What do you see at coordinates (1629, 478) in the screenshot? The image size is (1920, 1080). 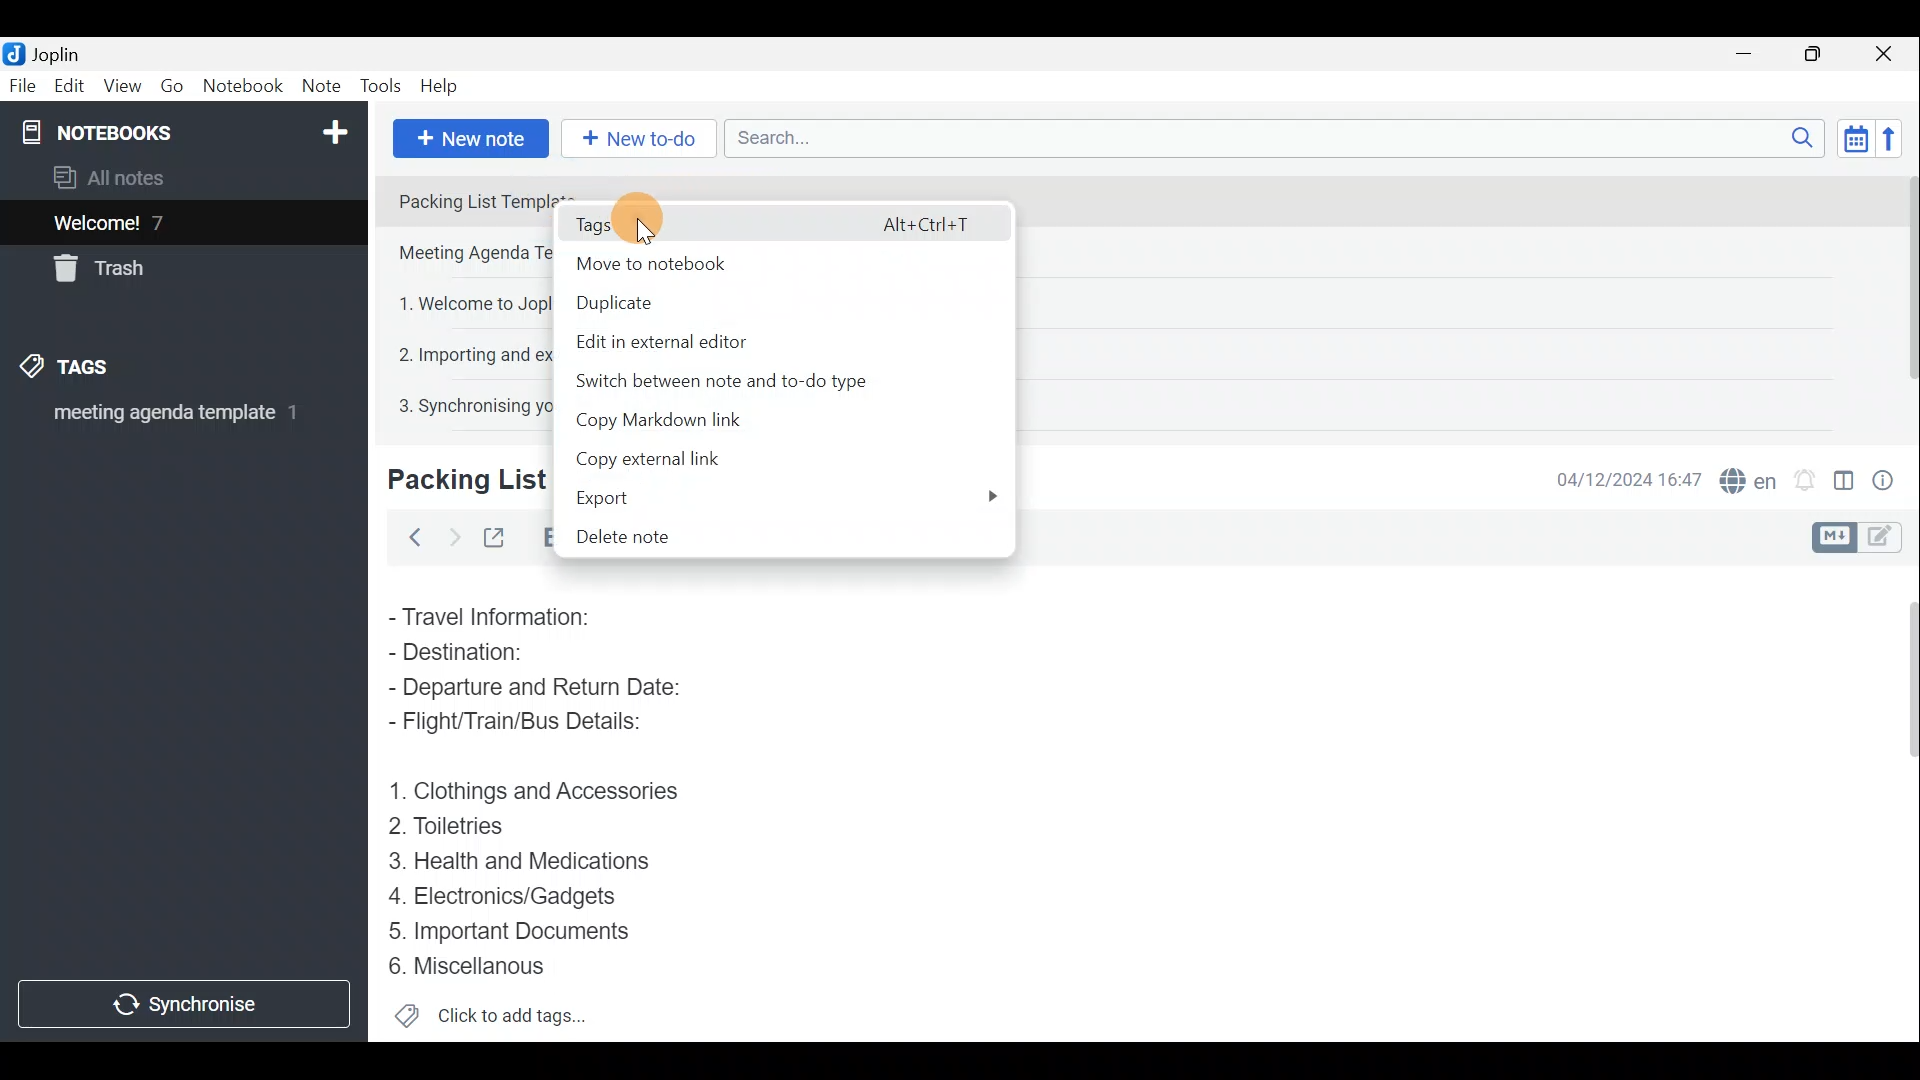 I see `Date & time` at bounding box center [1629, 478].